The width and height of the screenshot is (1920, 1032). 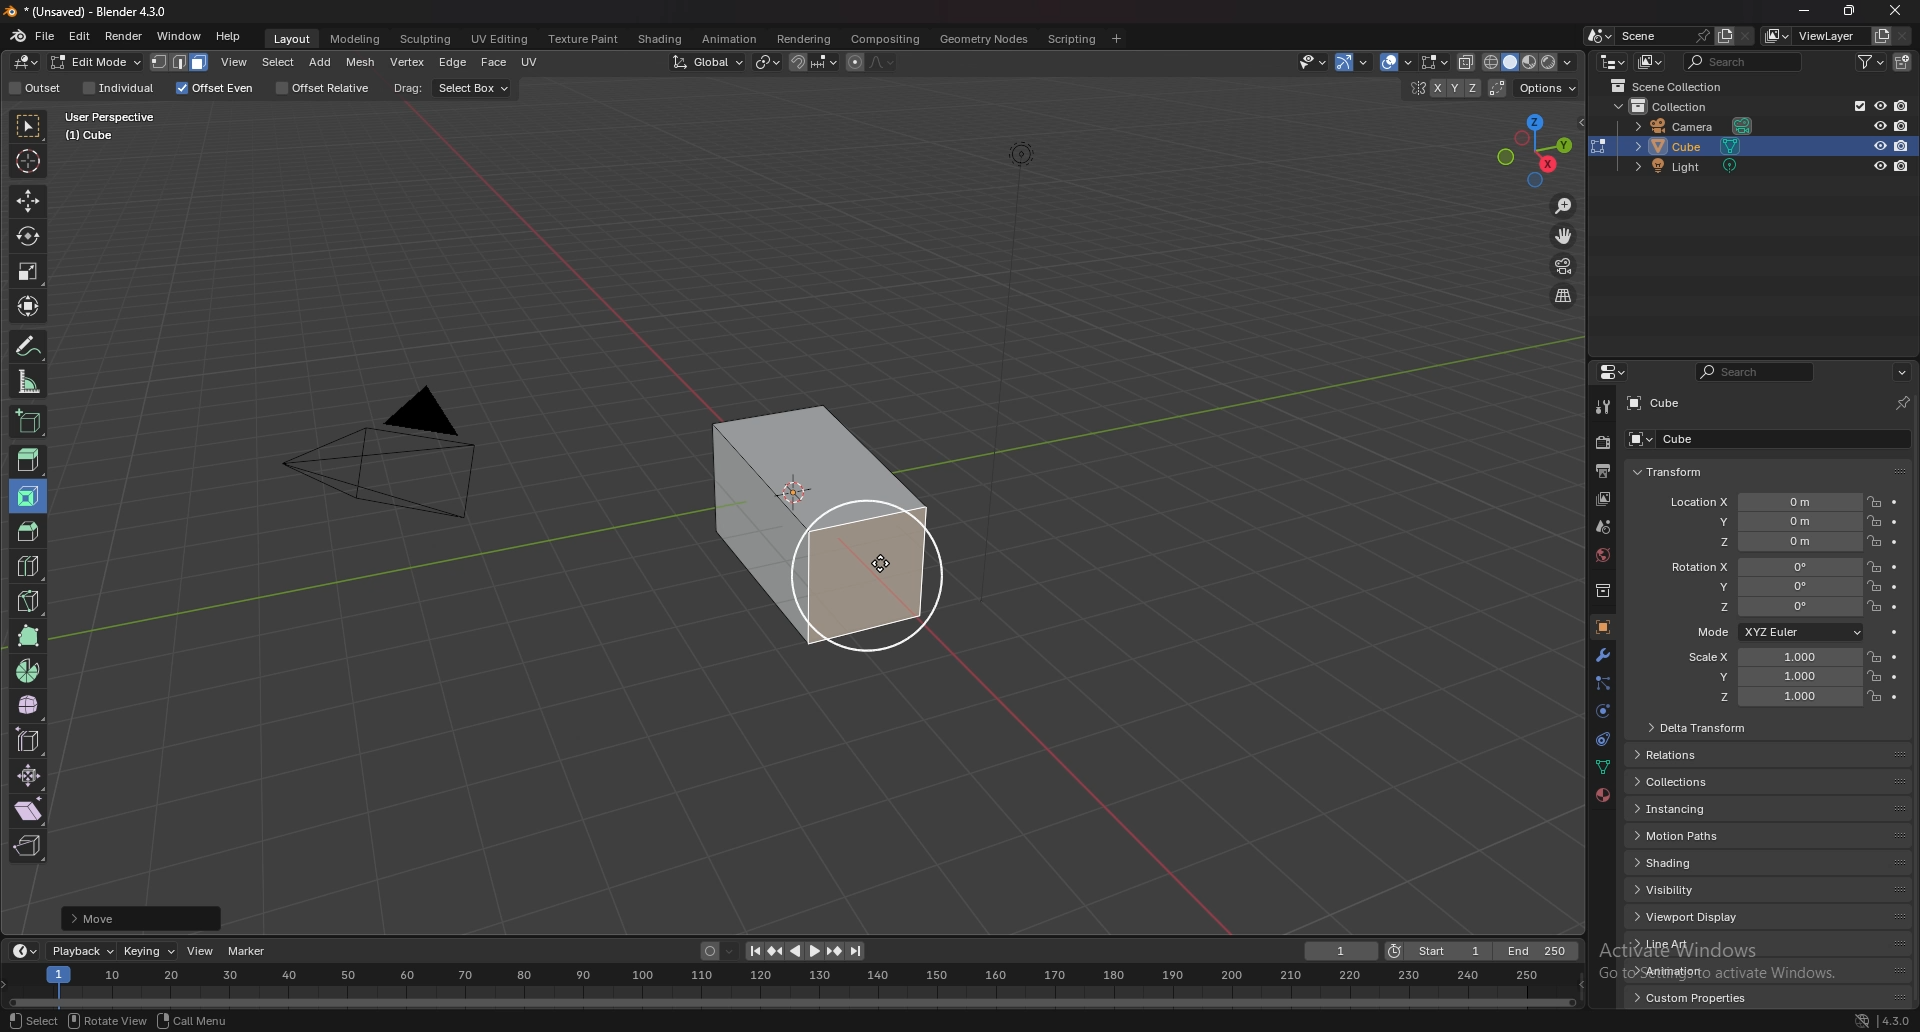 What do you see at coordinates (1769, 585) in the screenshot?
I see `rotation y` at bounding box center [1769, 585].